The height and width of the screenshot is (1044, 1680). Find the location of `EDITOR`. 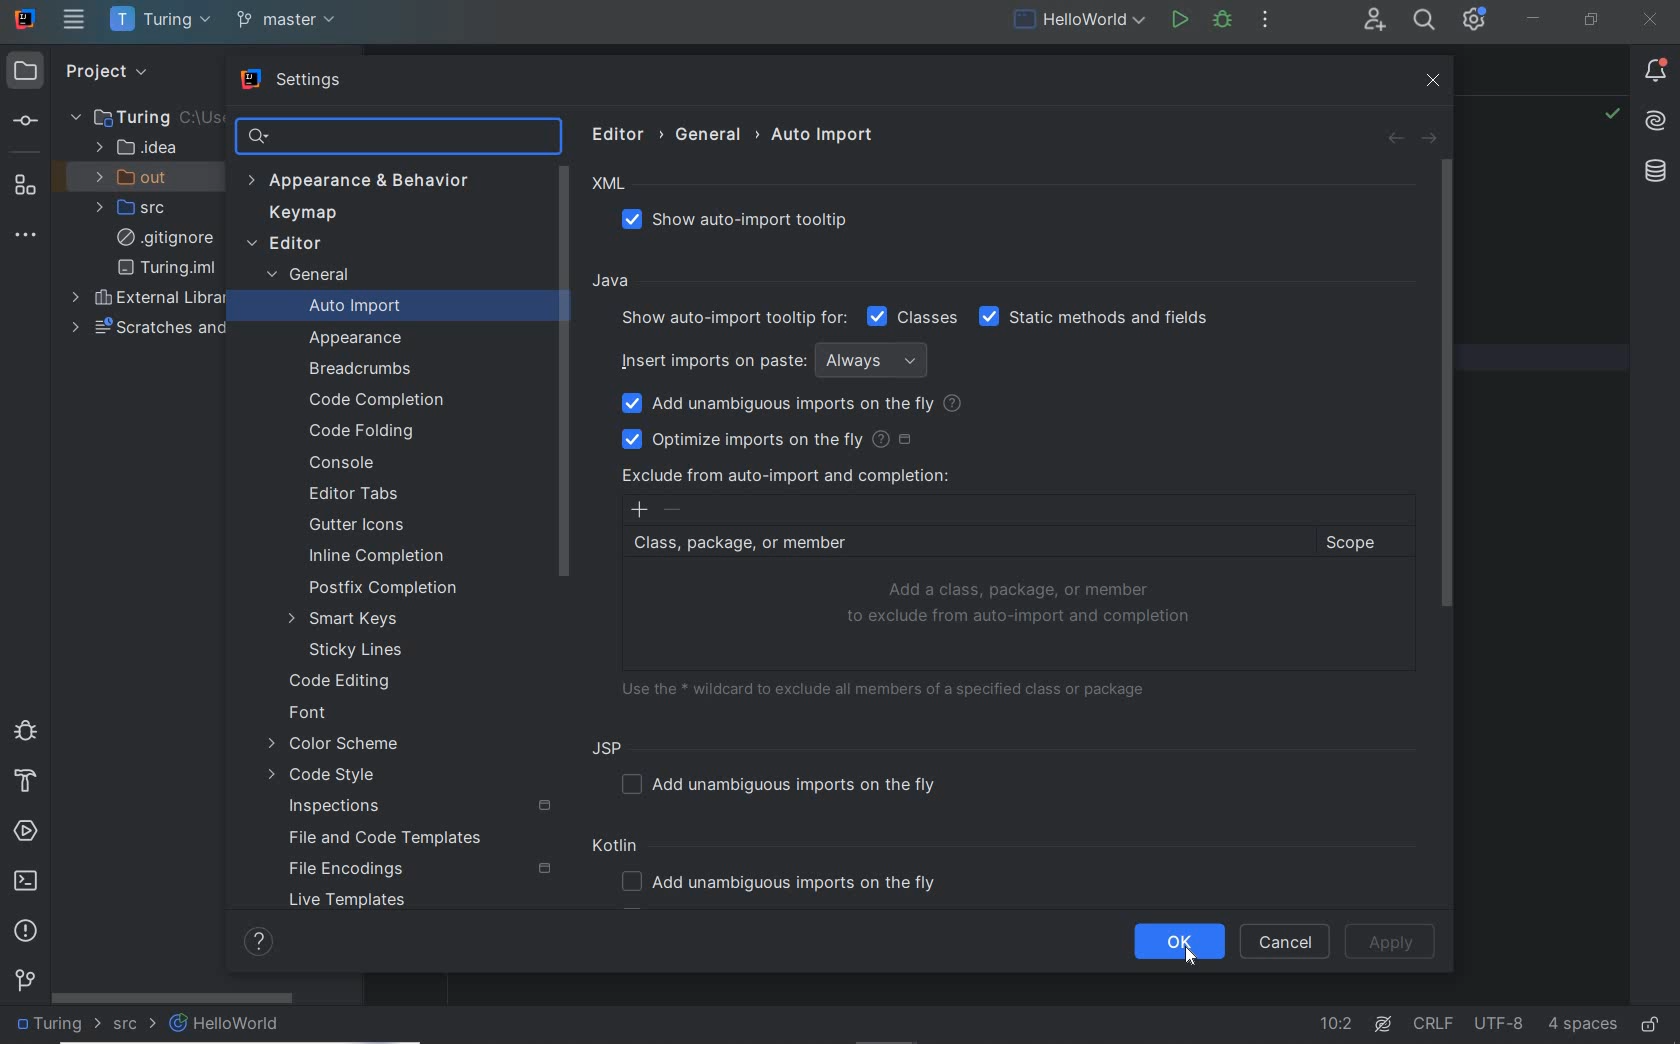

EDITOR is located at coordinates (284, 245).